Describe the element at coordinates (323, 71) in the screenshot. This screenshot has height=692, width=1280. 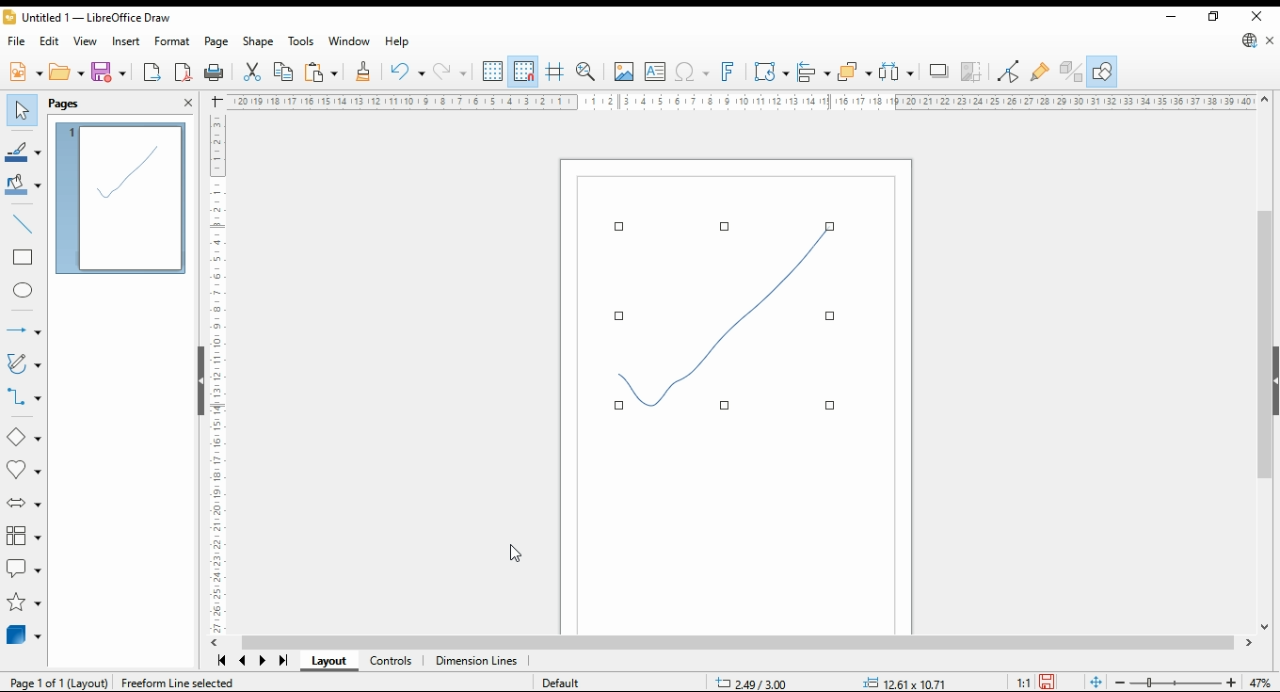
I see `paste` at that location.